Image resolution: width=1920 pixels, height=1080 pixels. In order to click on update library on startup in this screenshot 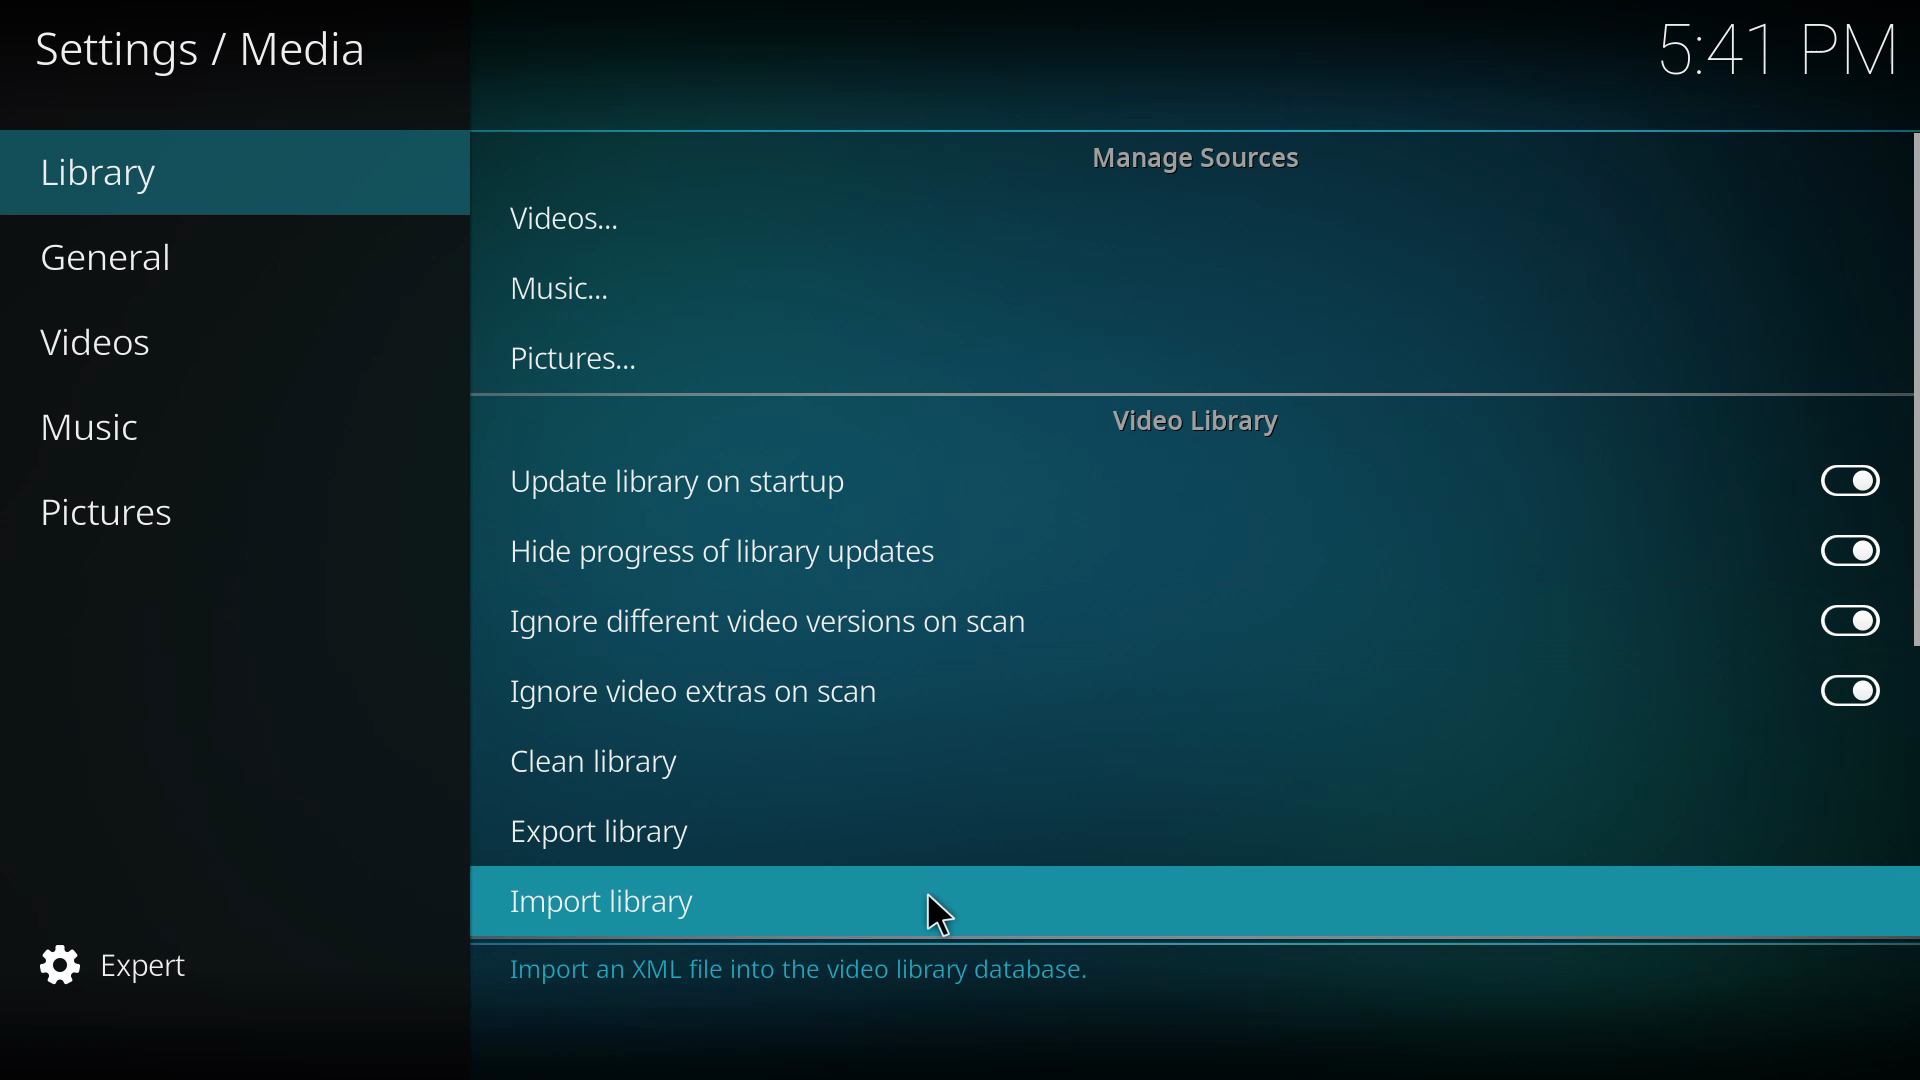, I will do `click(1184, 483)`.